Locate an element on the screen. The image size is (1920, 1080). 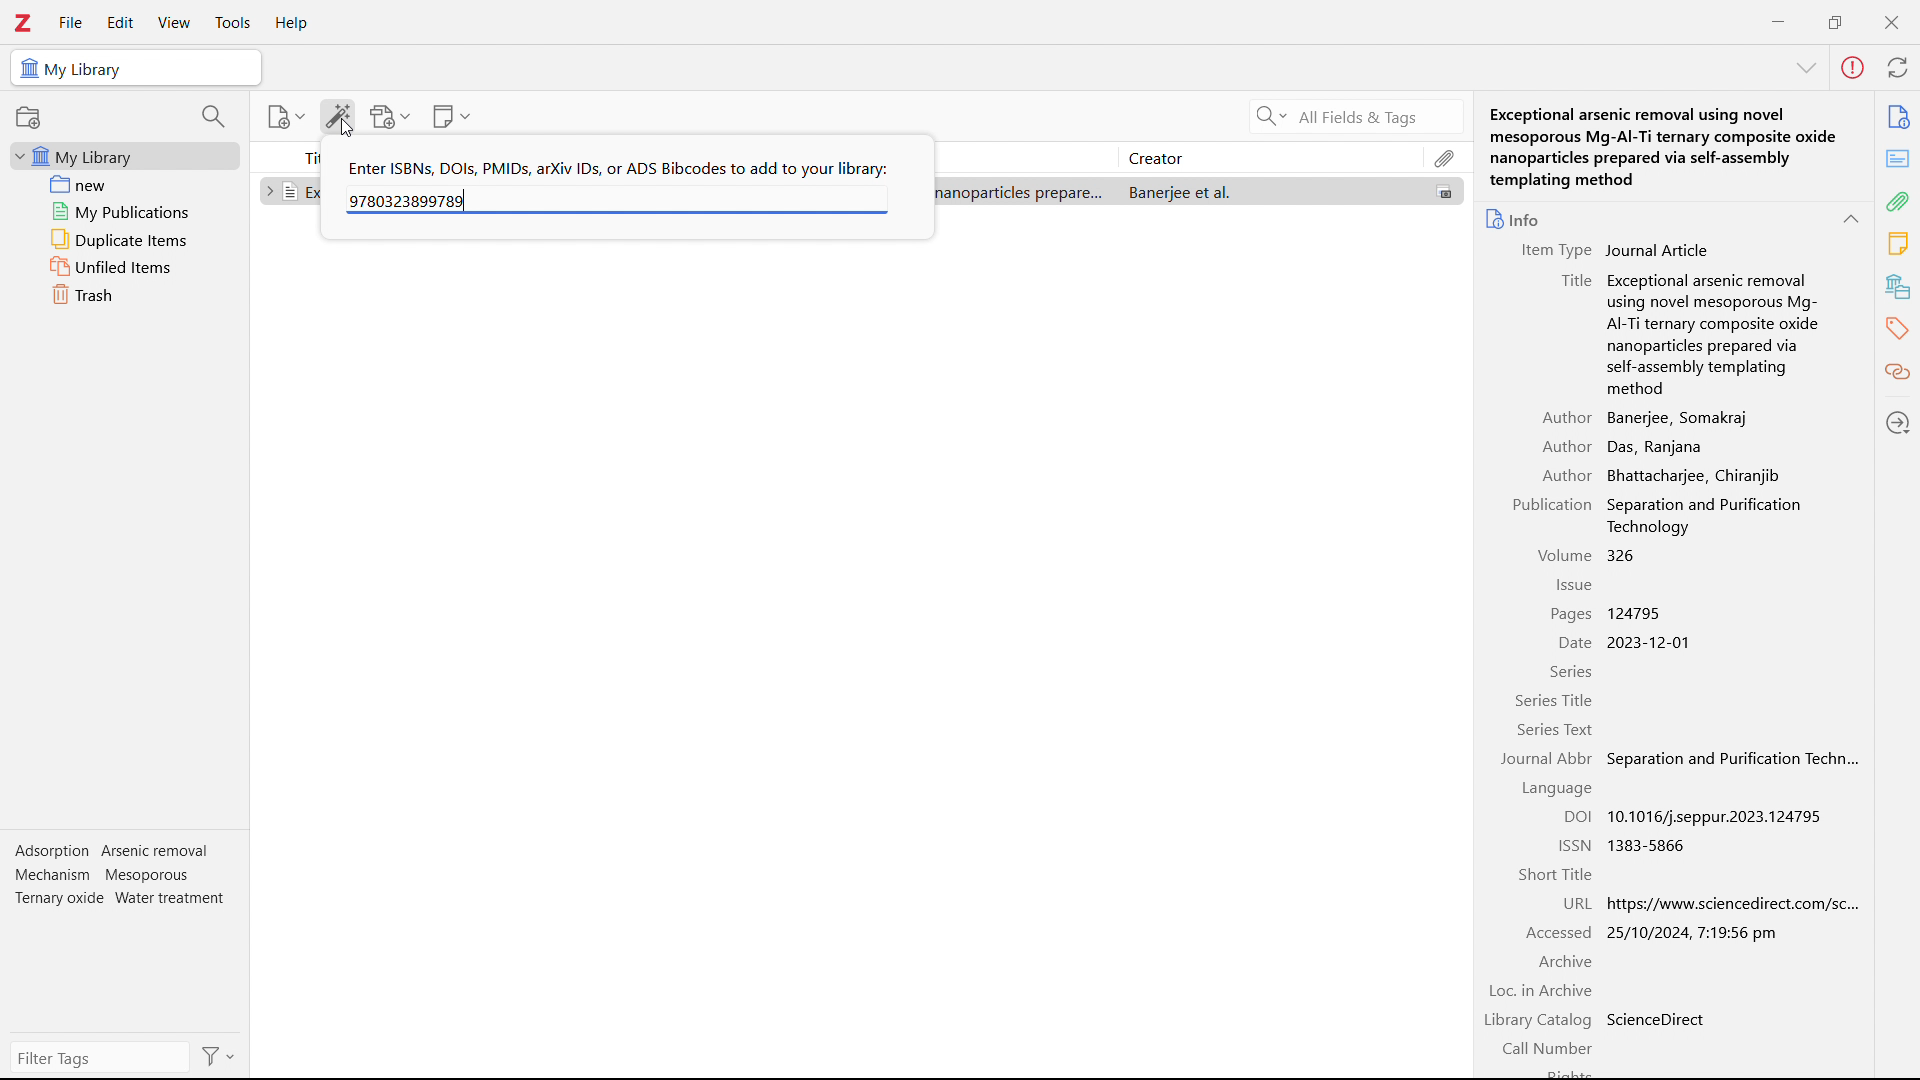
sync with zotero.org is located at coordinates (1898, 66).